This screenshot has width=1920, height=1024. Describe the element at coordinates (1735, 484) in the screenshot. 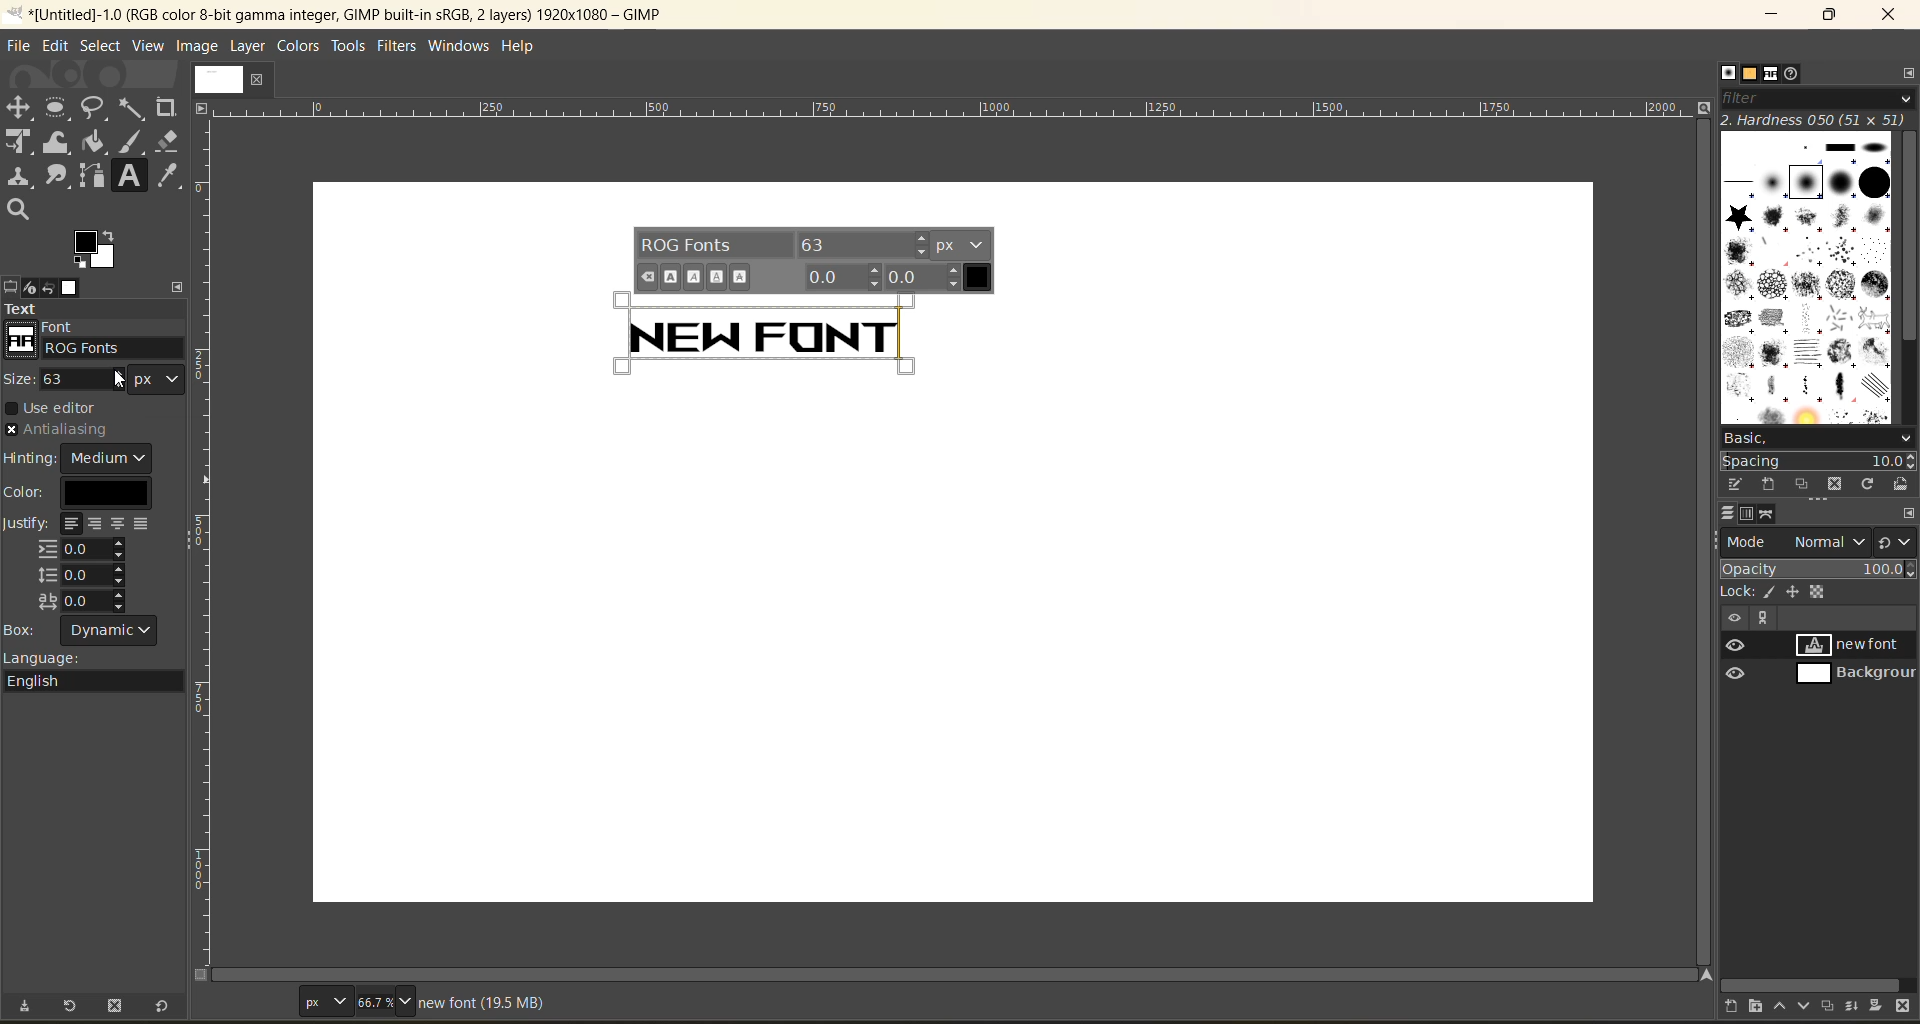

I see `edit this brush` at that location.